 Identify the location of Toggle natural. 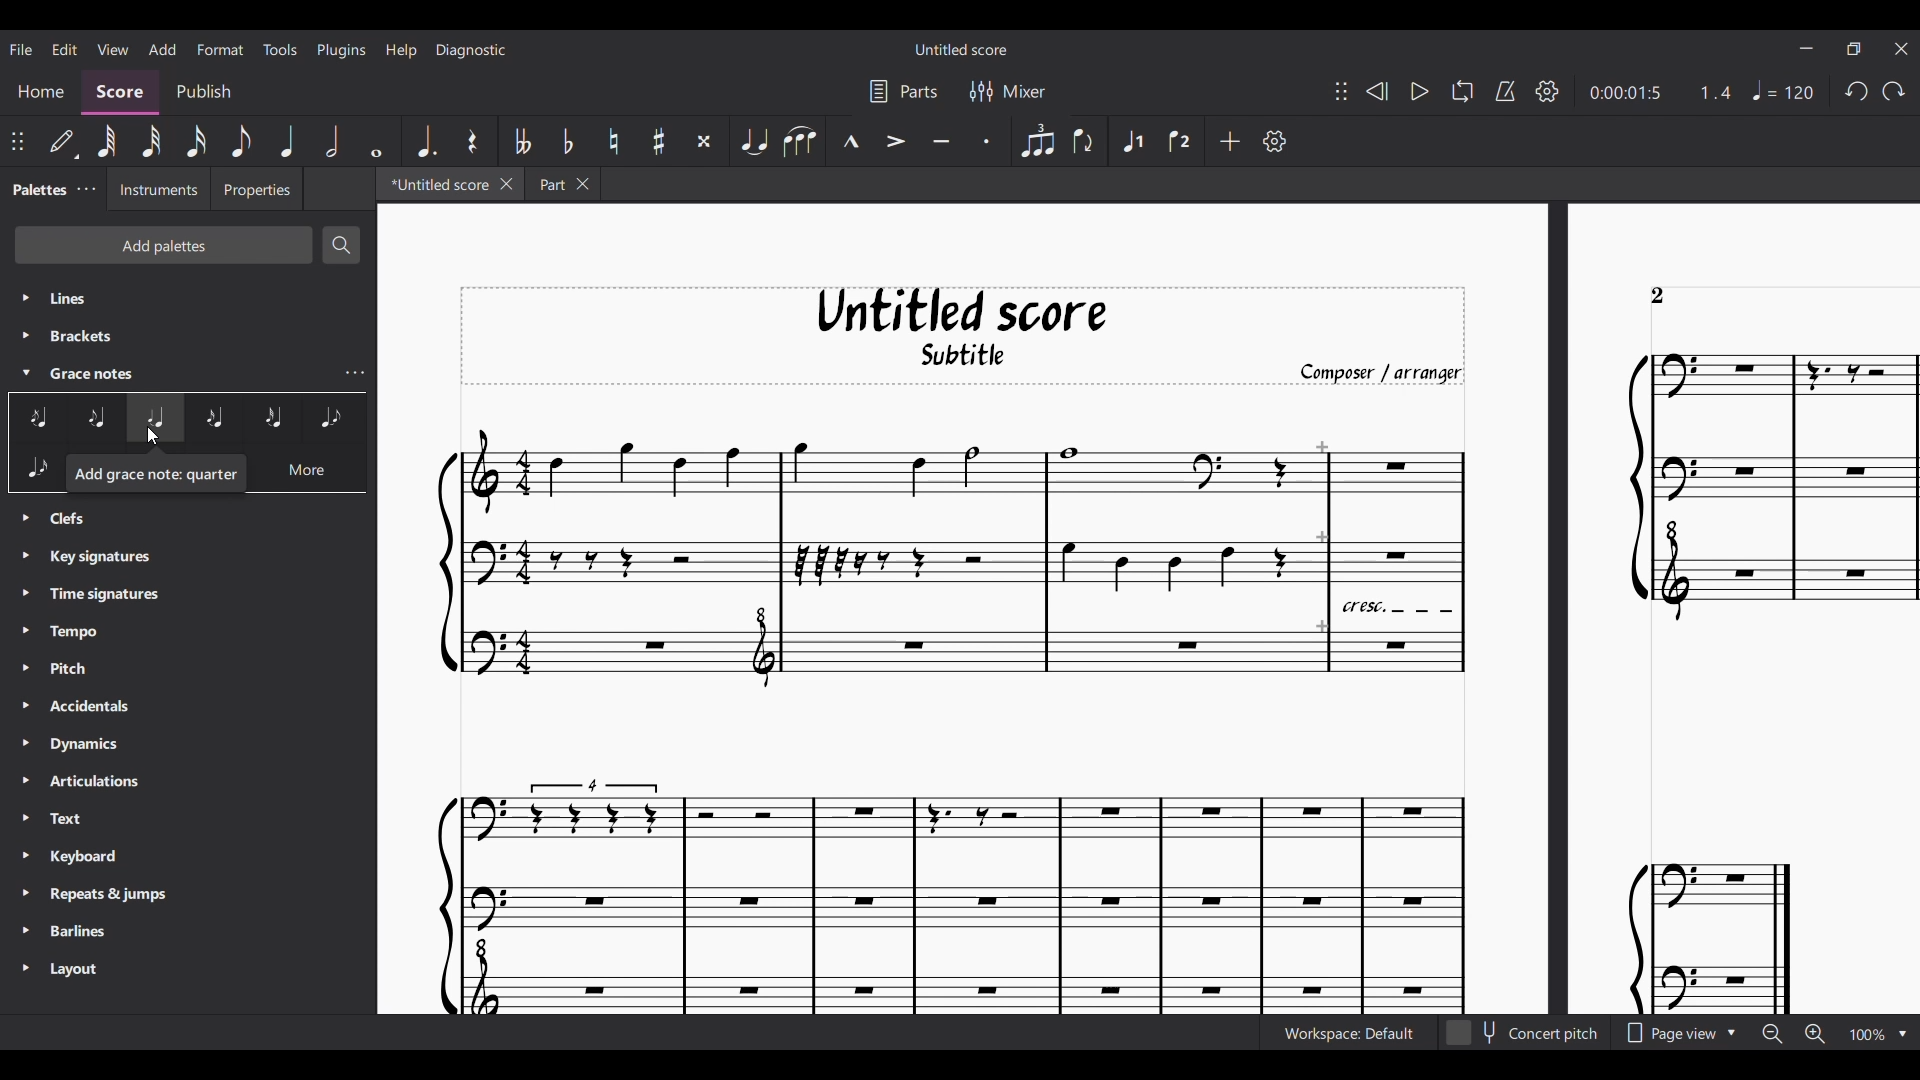
(613, 141).